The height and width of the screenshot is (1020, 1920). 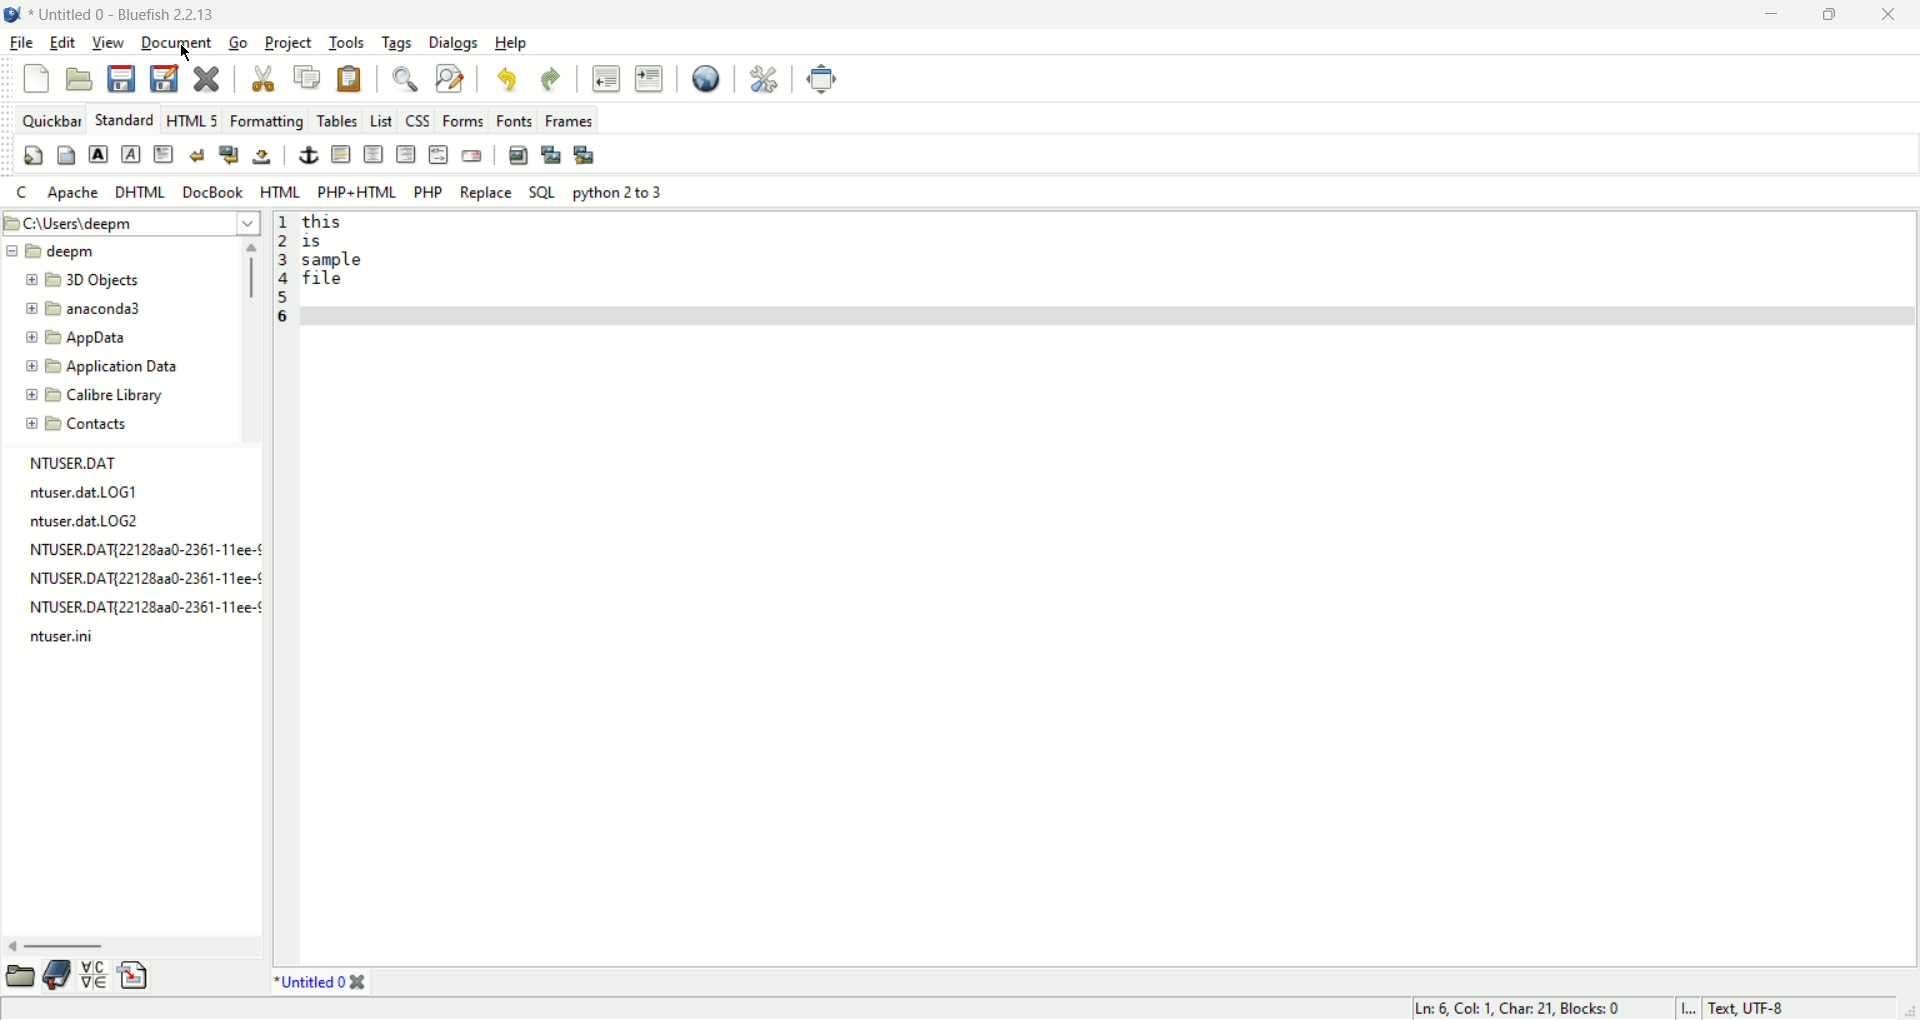 What do you see at coordinates (240, 43) in the screenshot?
I see `go` at bounding box center [240, 43].